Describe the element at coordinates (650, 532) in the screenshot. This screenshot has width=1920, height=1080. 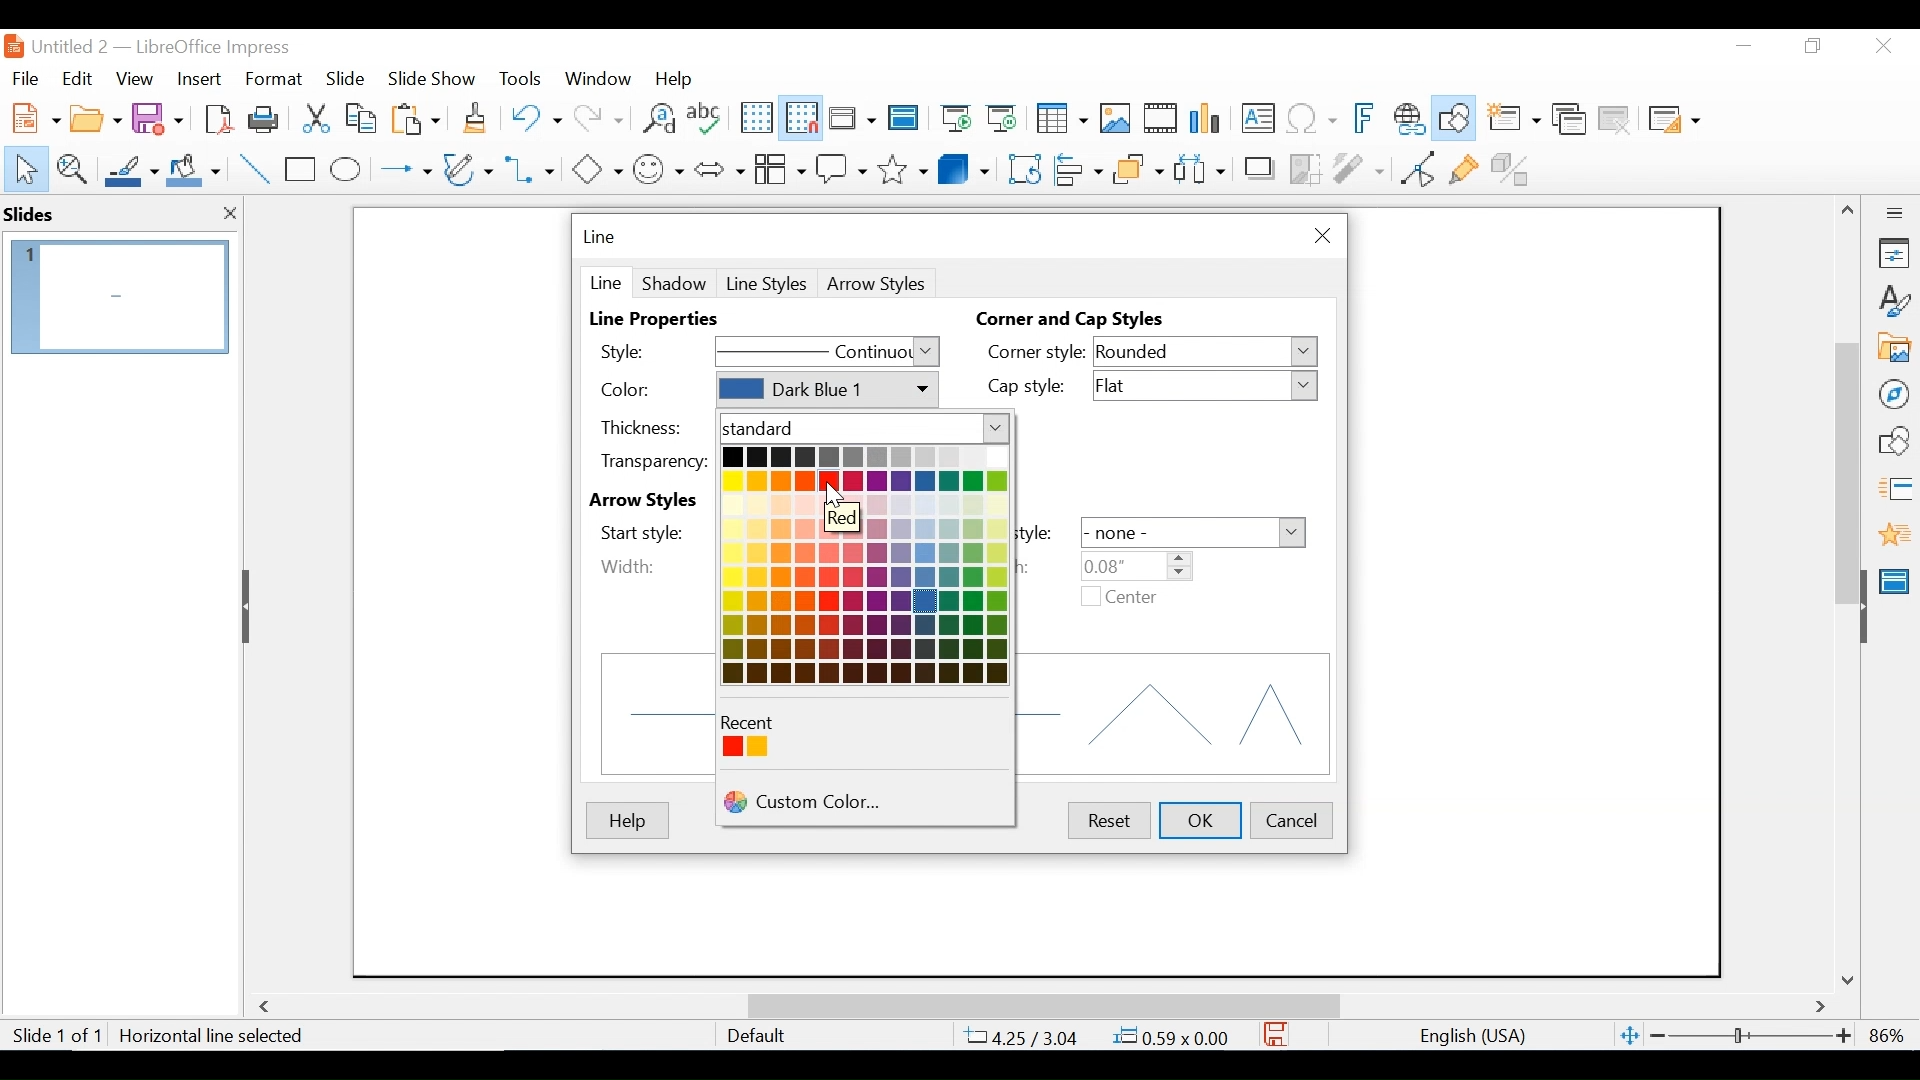
I see `Start Style` at that location.